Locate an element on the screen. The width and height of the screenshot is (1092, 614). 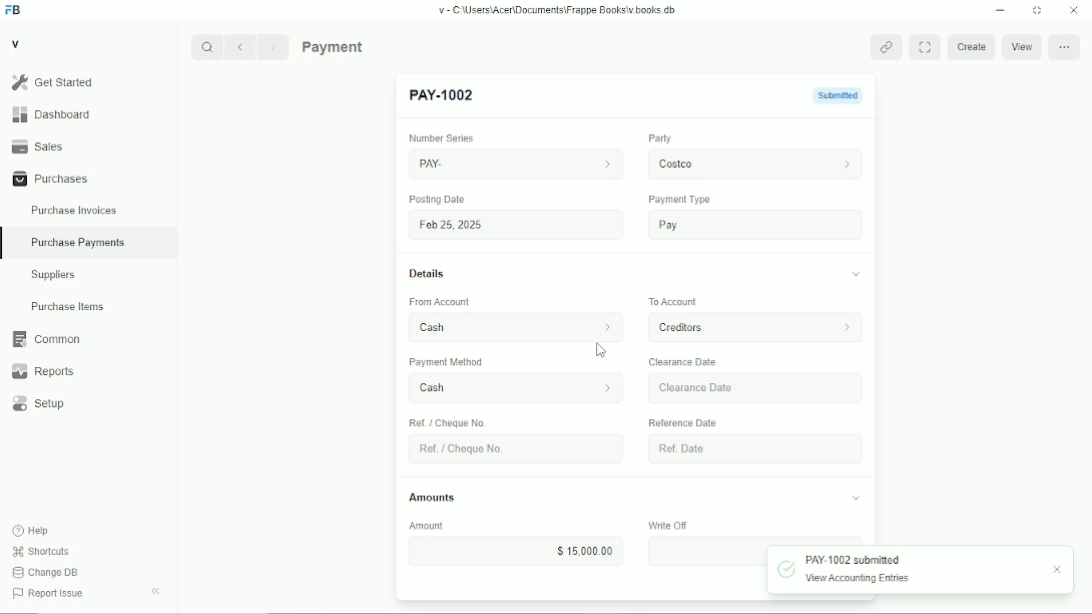
Posting Date is located at coordinates (438, 200).